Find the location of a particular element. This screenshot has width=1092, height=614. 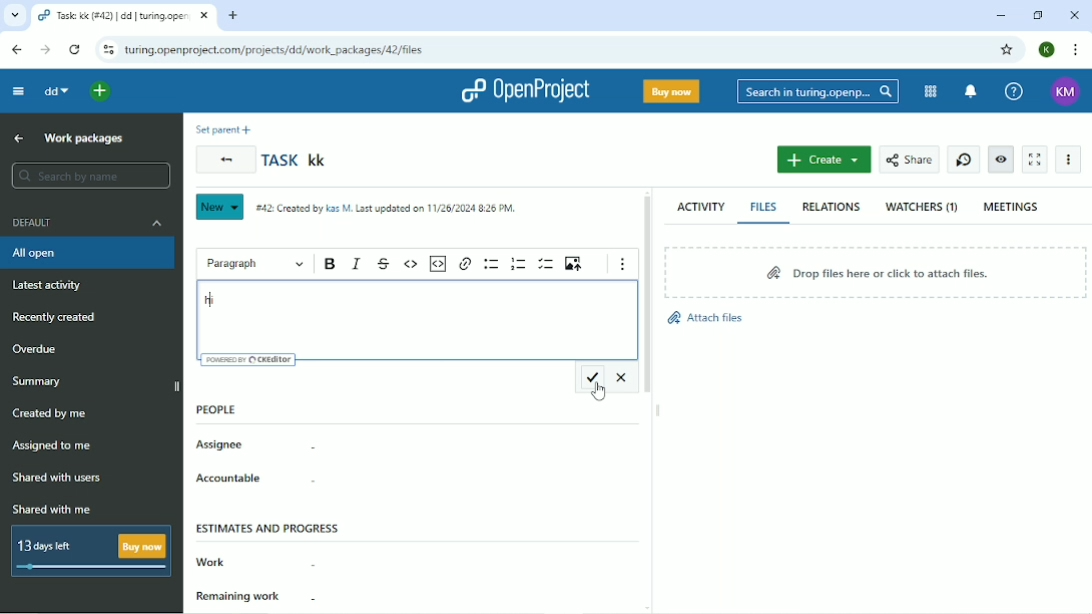

Search in turing.openproject.com is located at coordinates (817, 90).